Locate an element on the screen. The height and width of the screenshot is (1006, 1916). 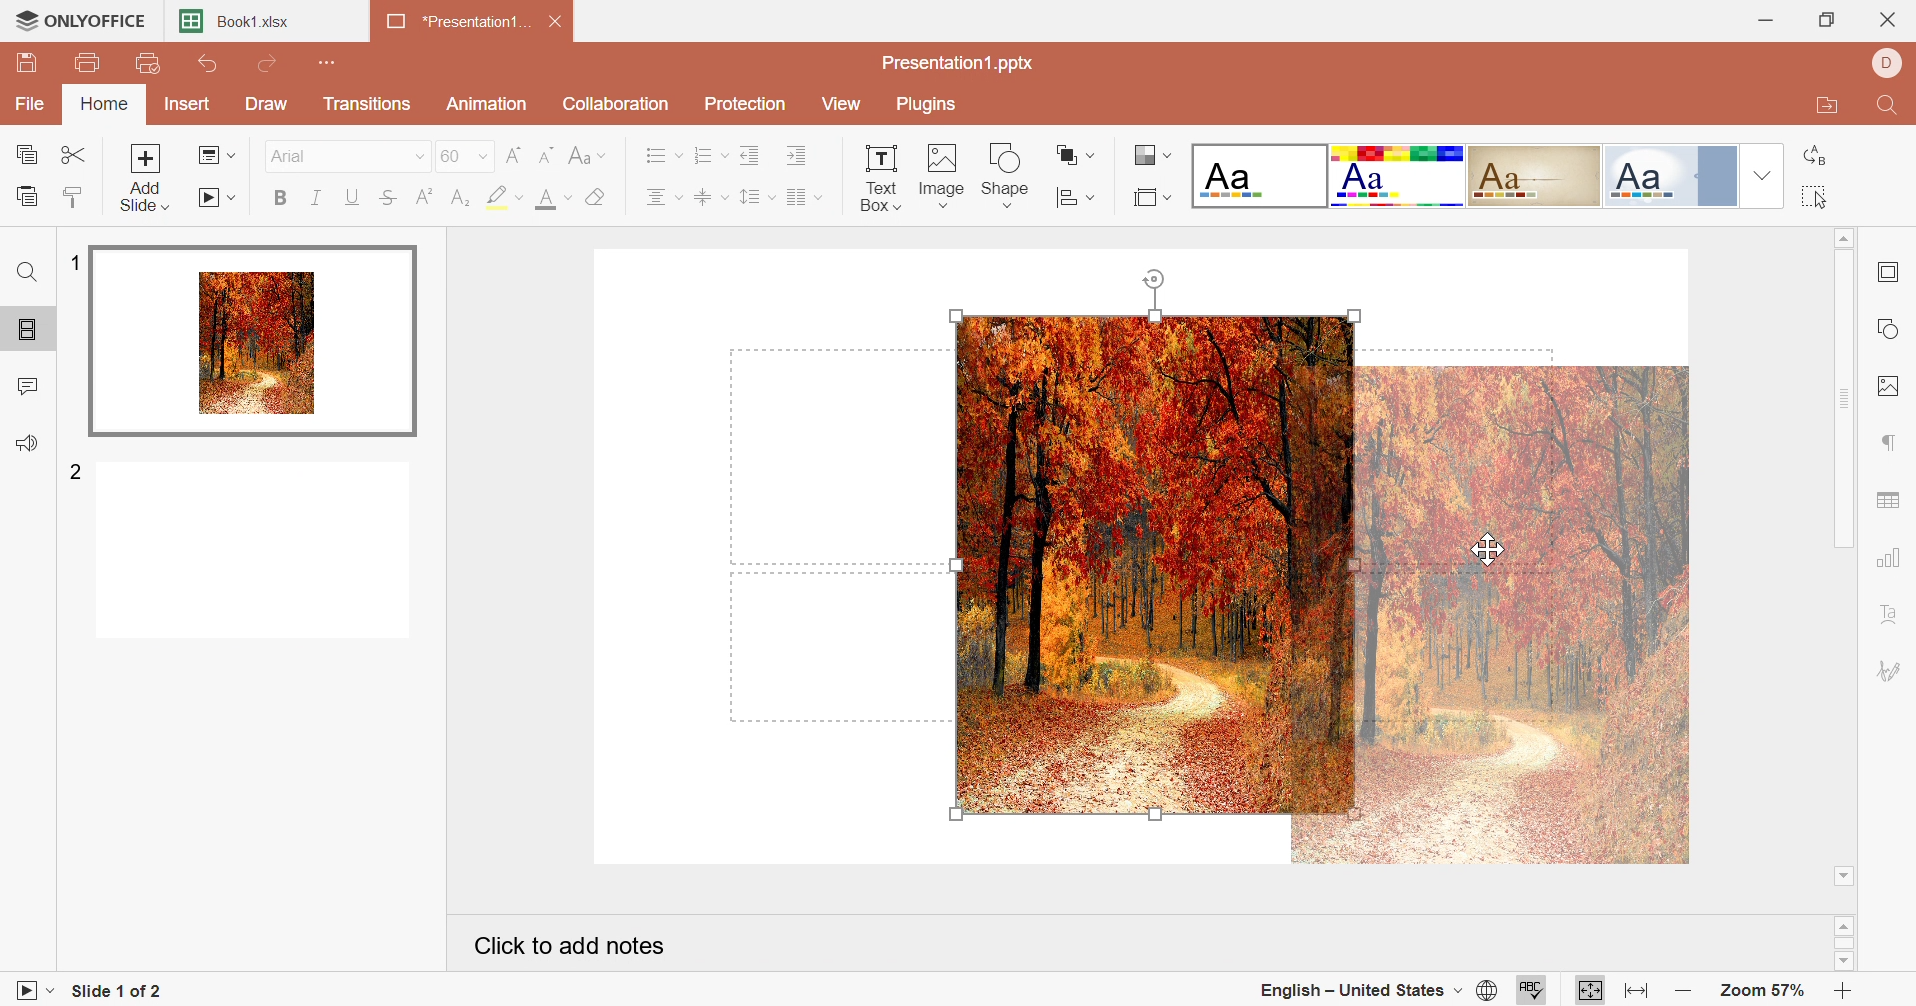
Image is located at coordinates (942, 174).